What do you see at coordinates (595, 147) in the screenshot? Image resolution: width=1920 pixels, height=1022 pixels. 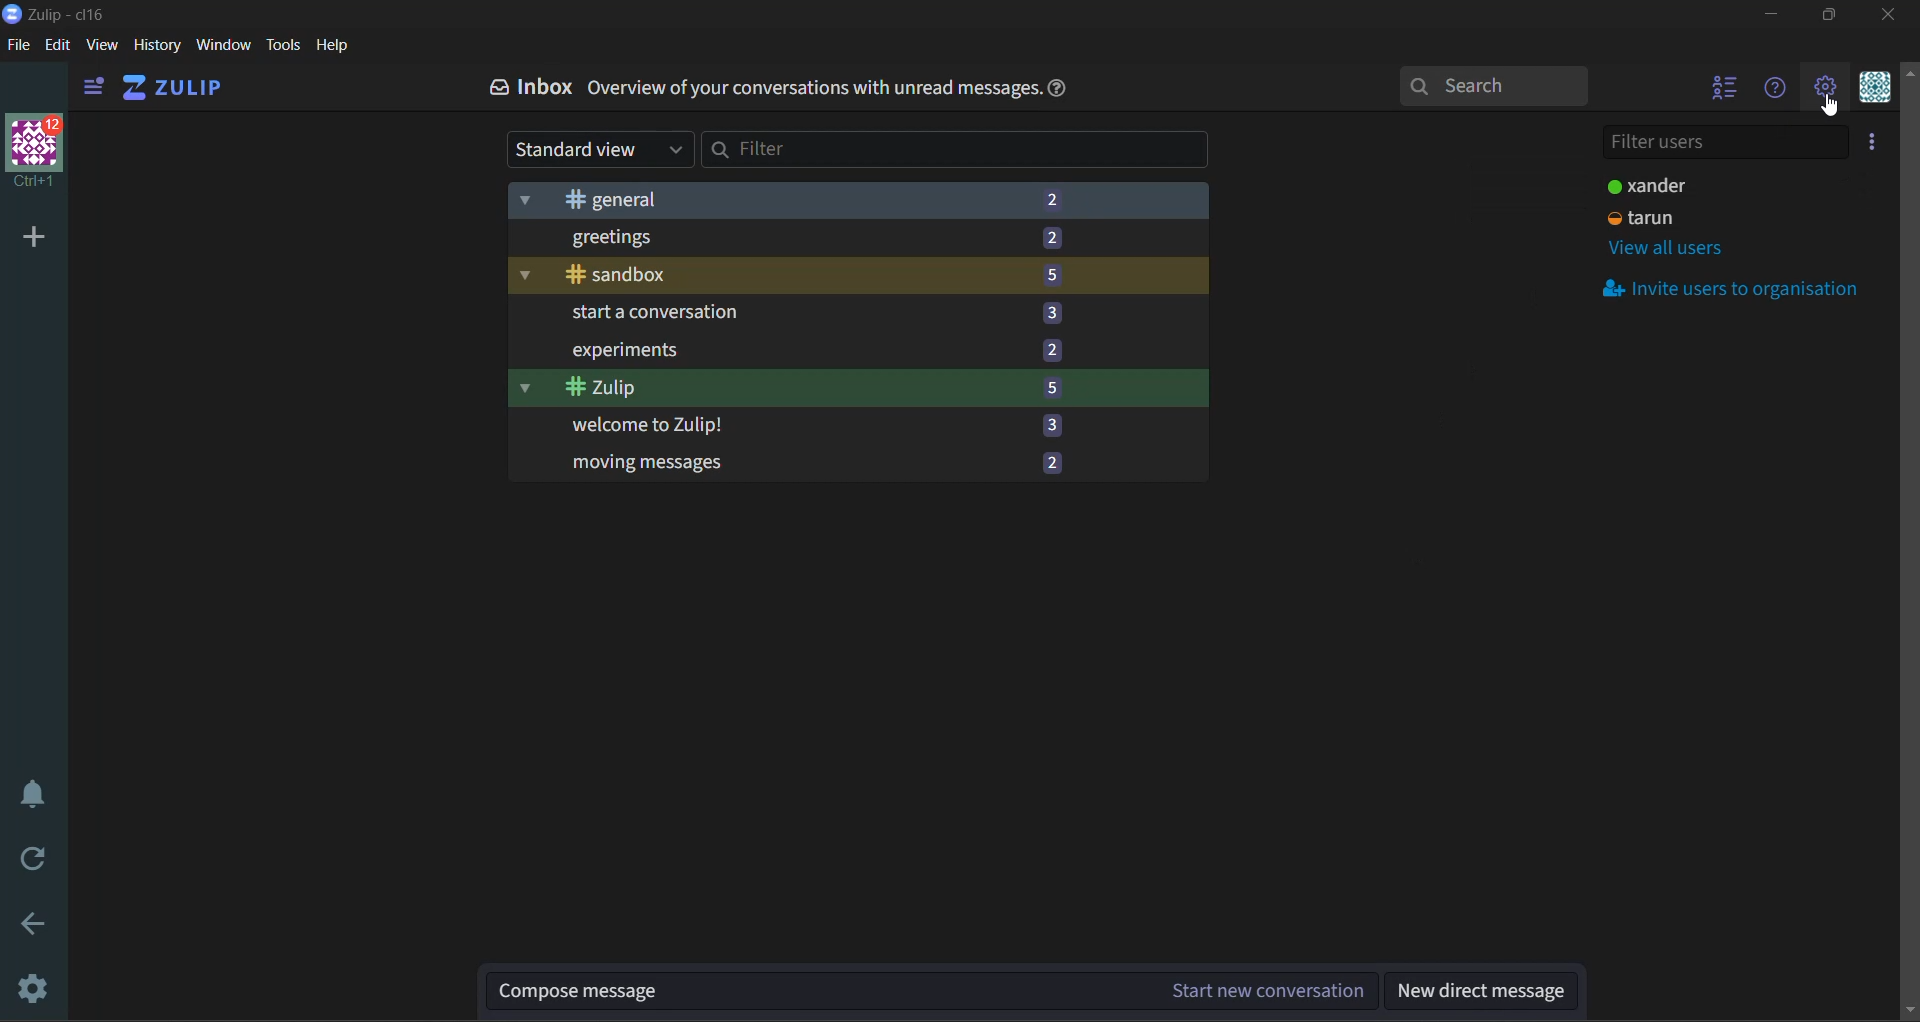 I see `standard view` at bounding box center [595, 147].